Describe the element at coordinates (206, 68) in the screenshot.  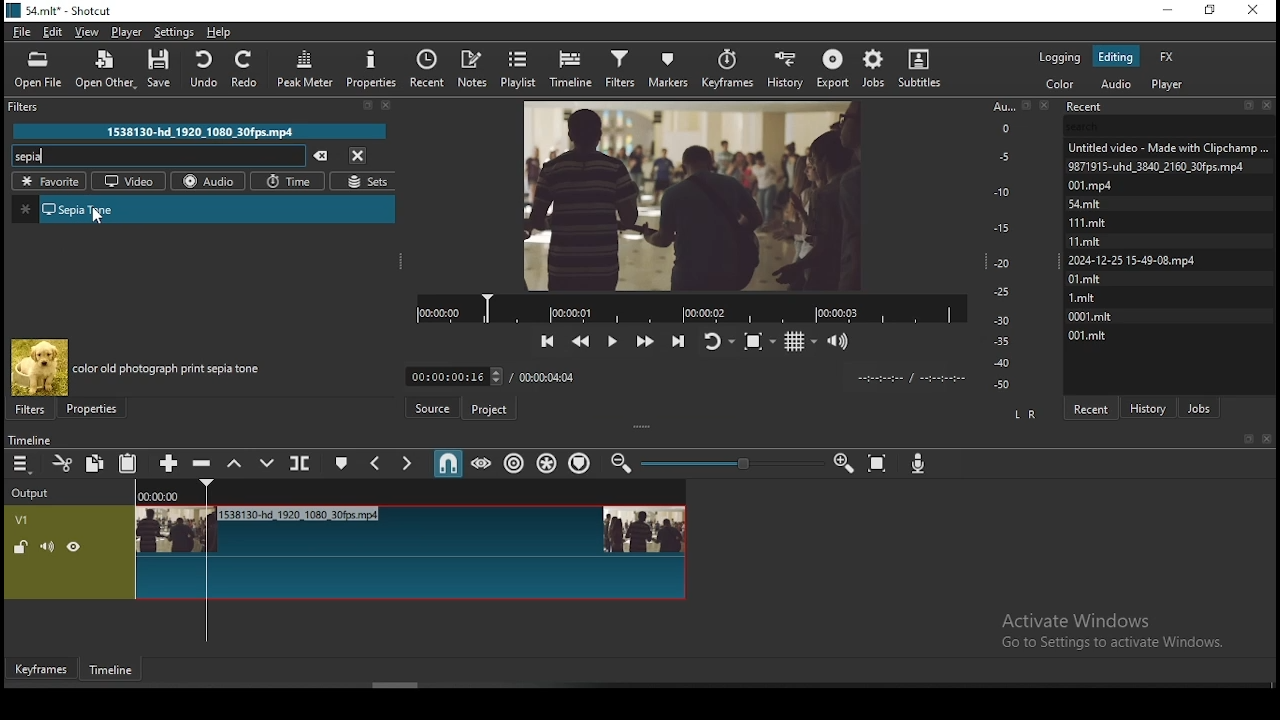
I see `undo` at that location.